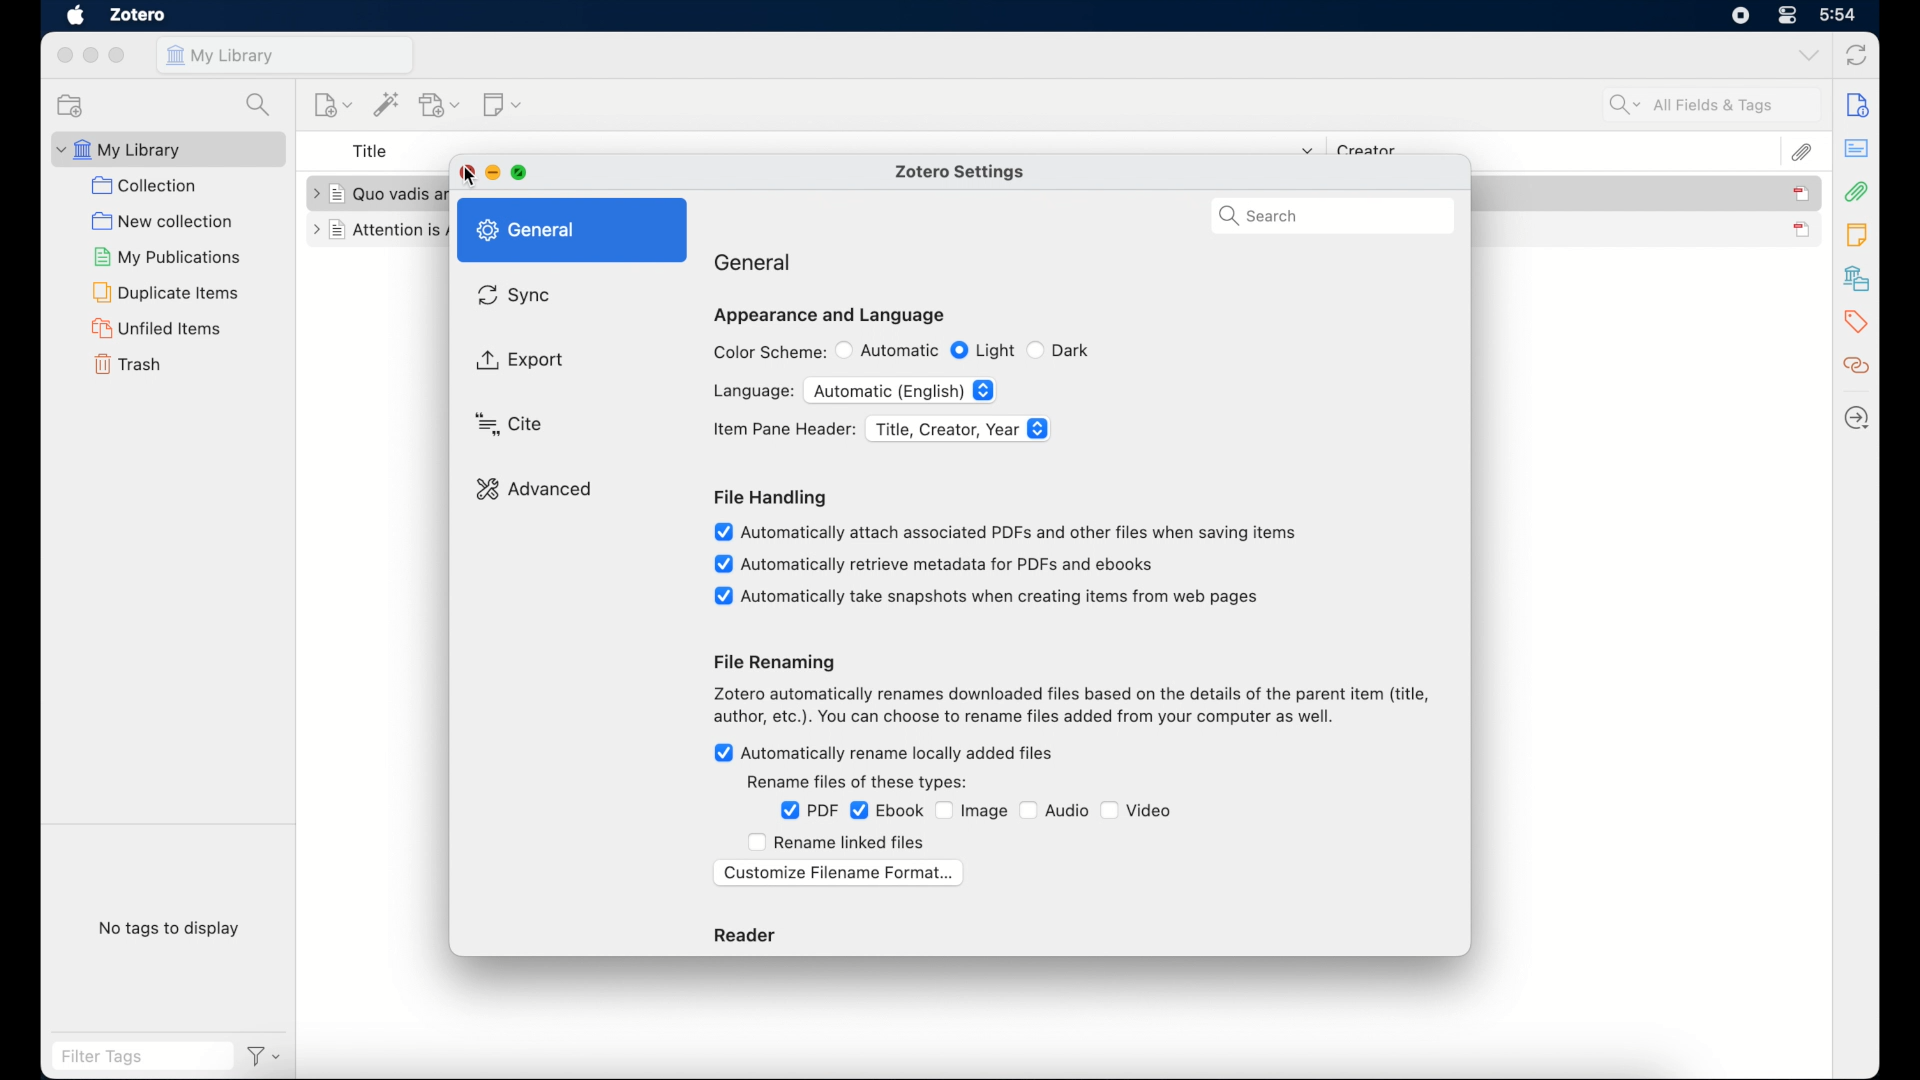 This screenshot has height=1080, width=1920. What do you see at coordinates (1857, 148) in the screenshot?
I see `abstract` at bounding box center [1857, 148].